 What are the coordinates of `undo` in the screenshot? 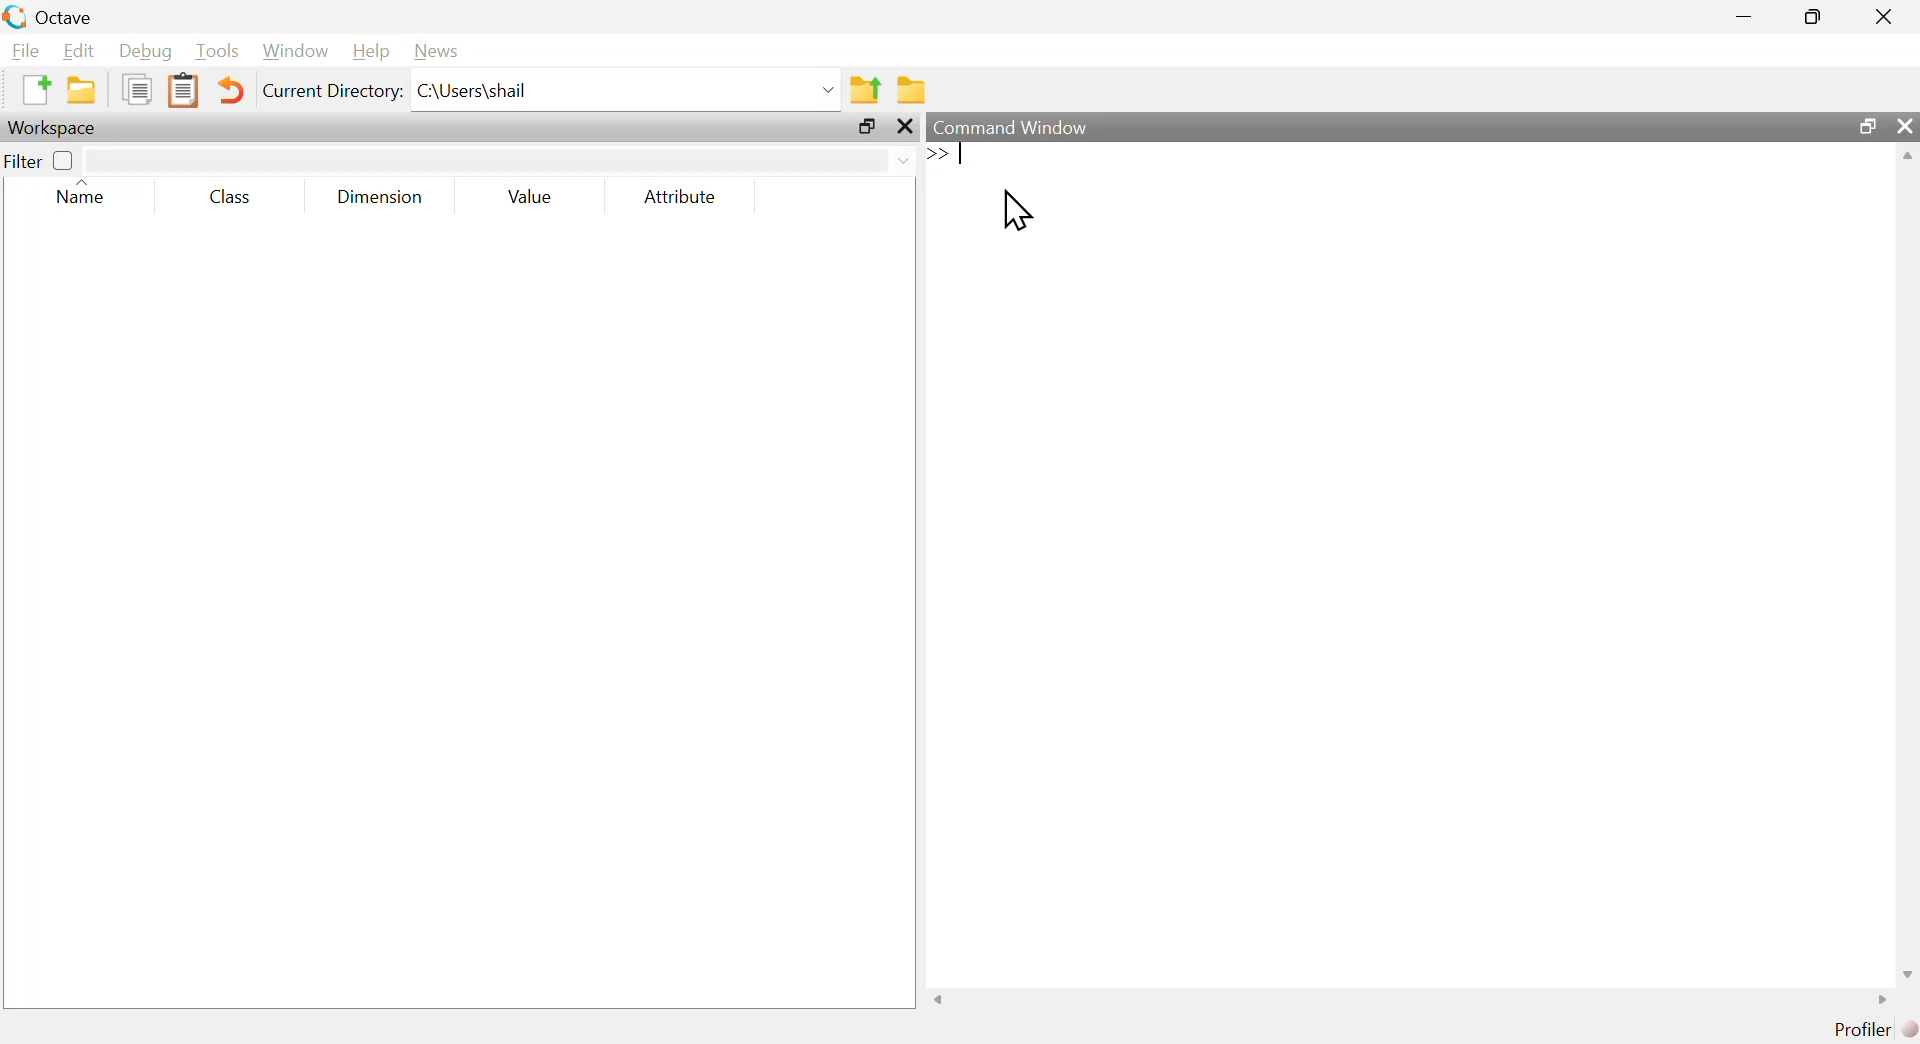 It's located at (234, 92).